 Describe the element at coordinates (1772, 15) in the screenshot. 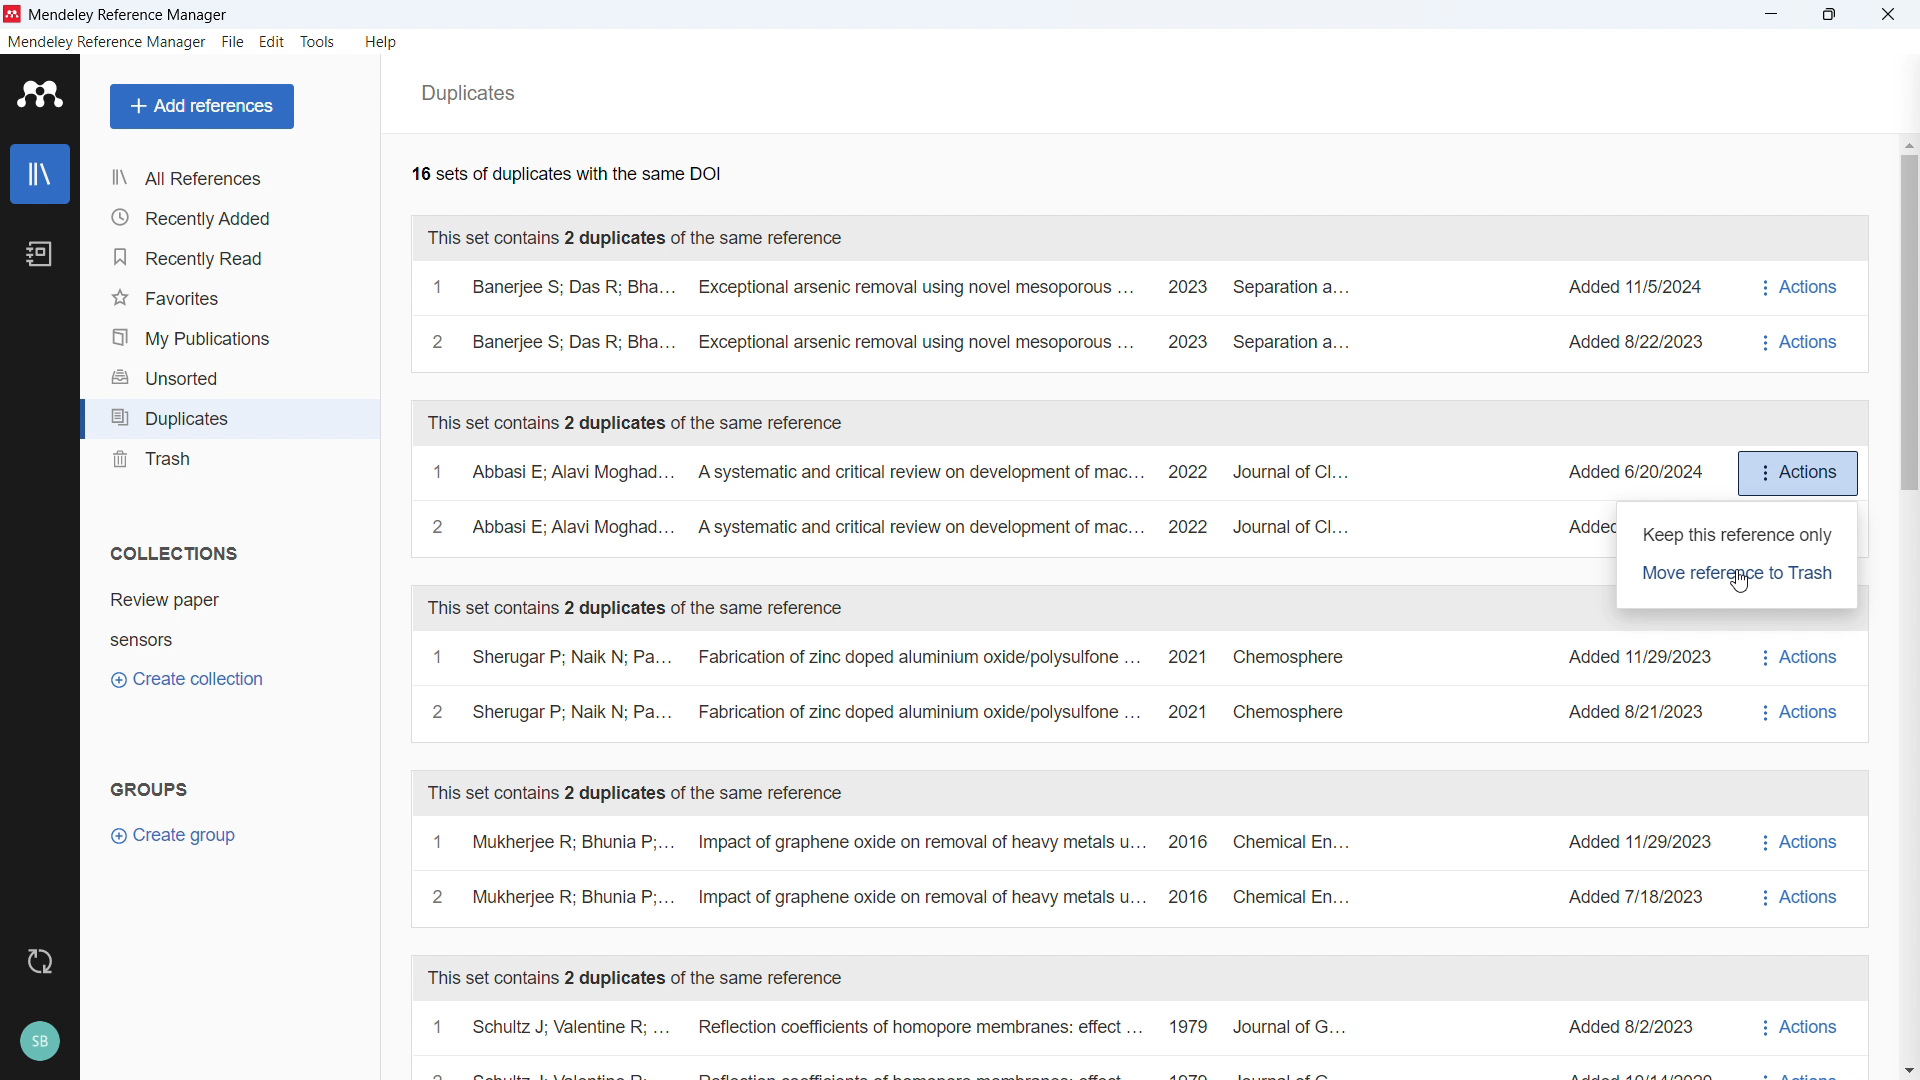

I see `minimise ` at that location.